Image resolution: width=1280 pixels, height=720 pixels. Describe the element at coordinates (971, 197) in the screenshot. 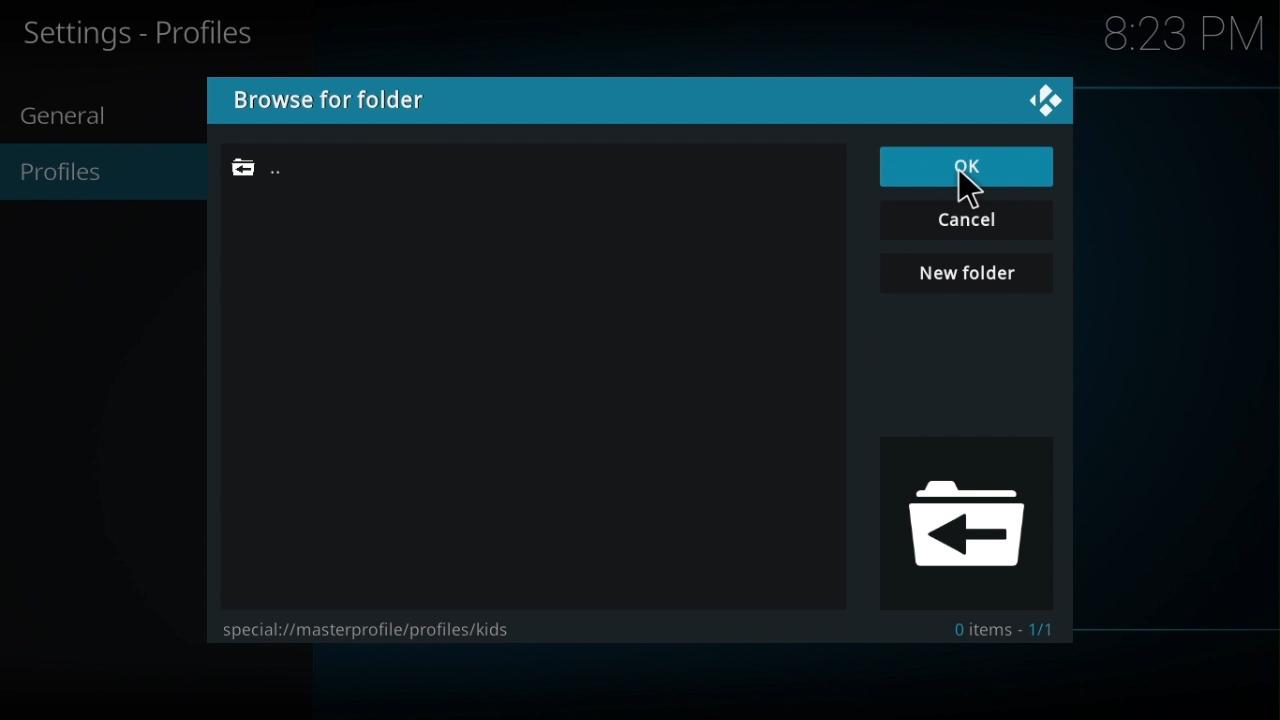

I see `cursor` at that location.